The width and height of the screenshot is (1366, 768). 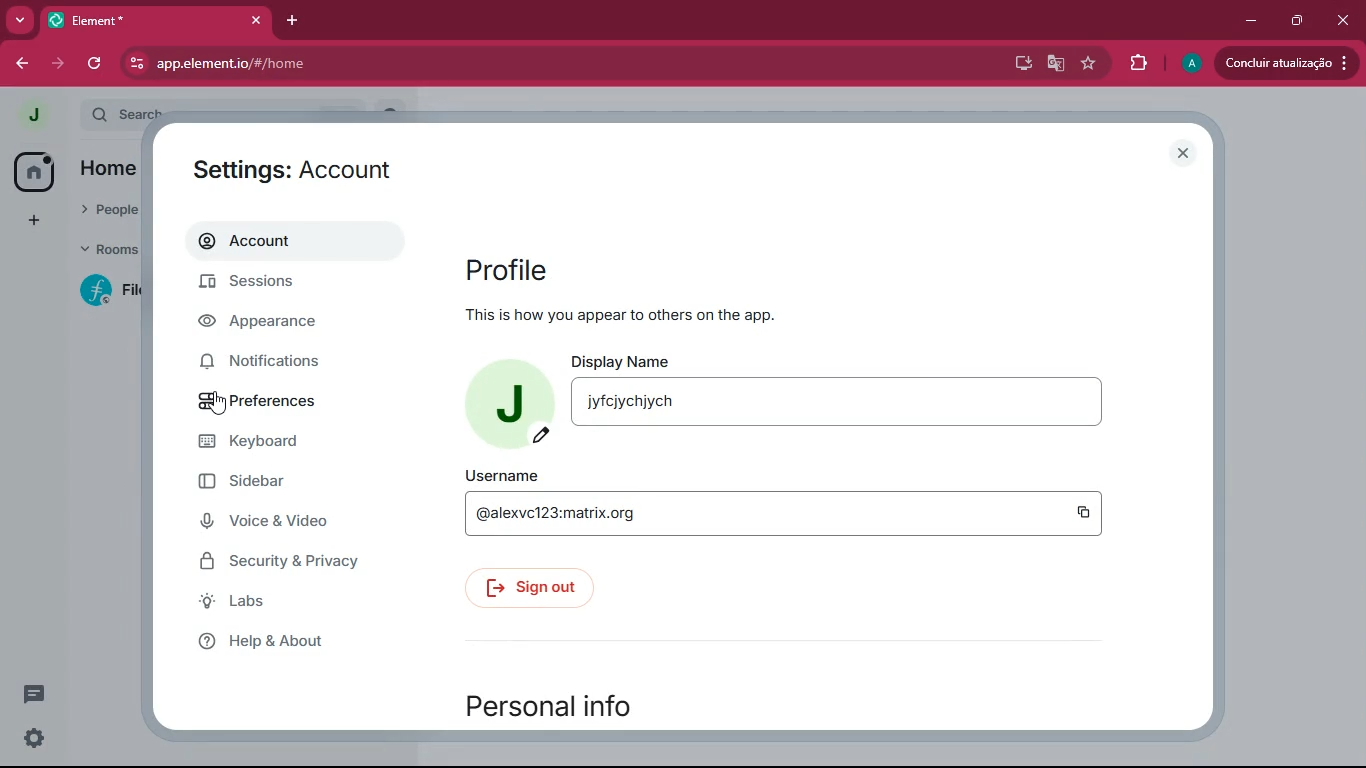 What do you see at coordinates (1190, 64) in the screenshot?
I see `profile picture` at bounding box center [1190, 64].